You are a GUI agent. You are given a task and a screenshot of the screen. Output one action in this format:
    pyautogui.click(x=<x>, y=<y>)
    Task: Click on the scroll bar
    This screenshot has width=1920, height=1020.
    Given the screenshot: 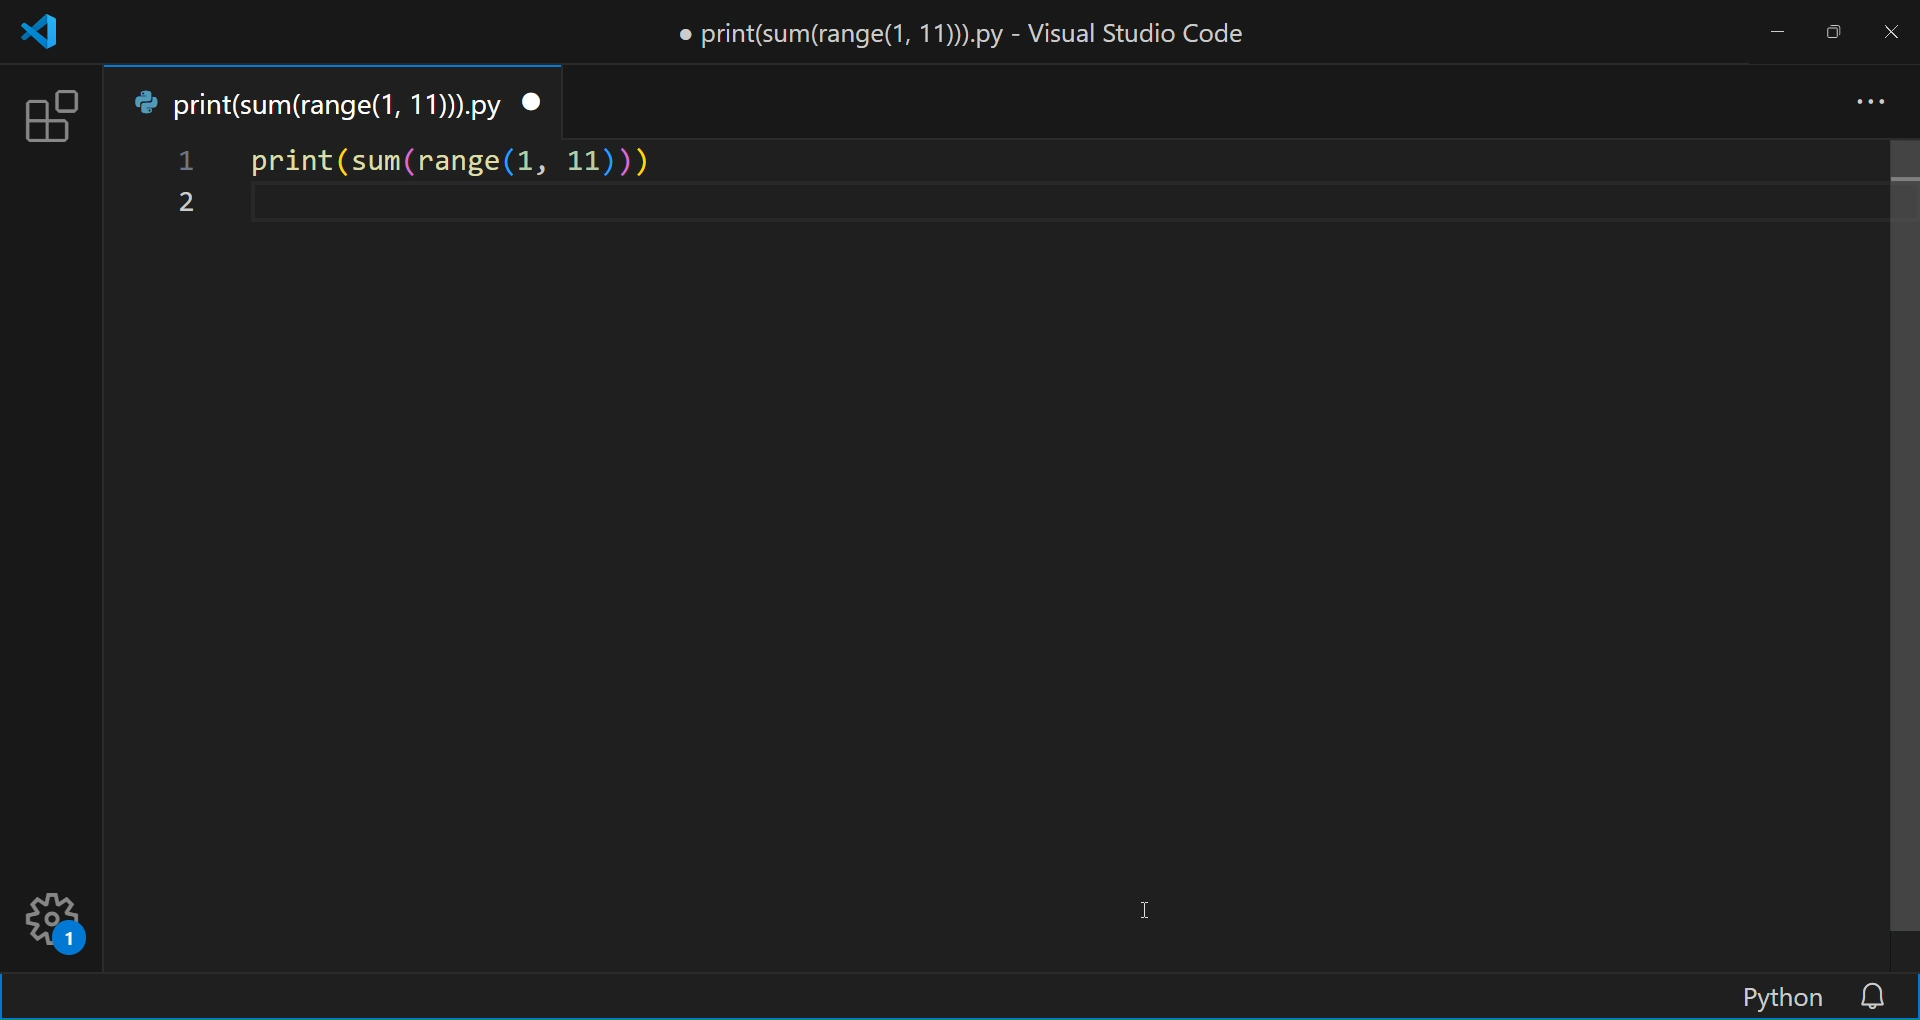 What is the action you would take?
    pyautogui.click(x=1900, y=541)
    